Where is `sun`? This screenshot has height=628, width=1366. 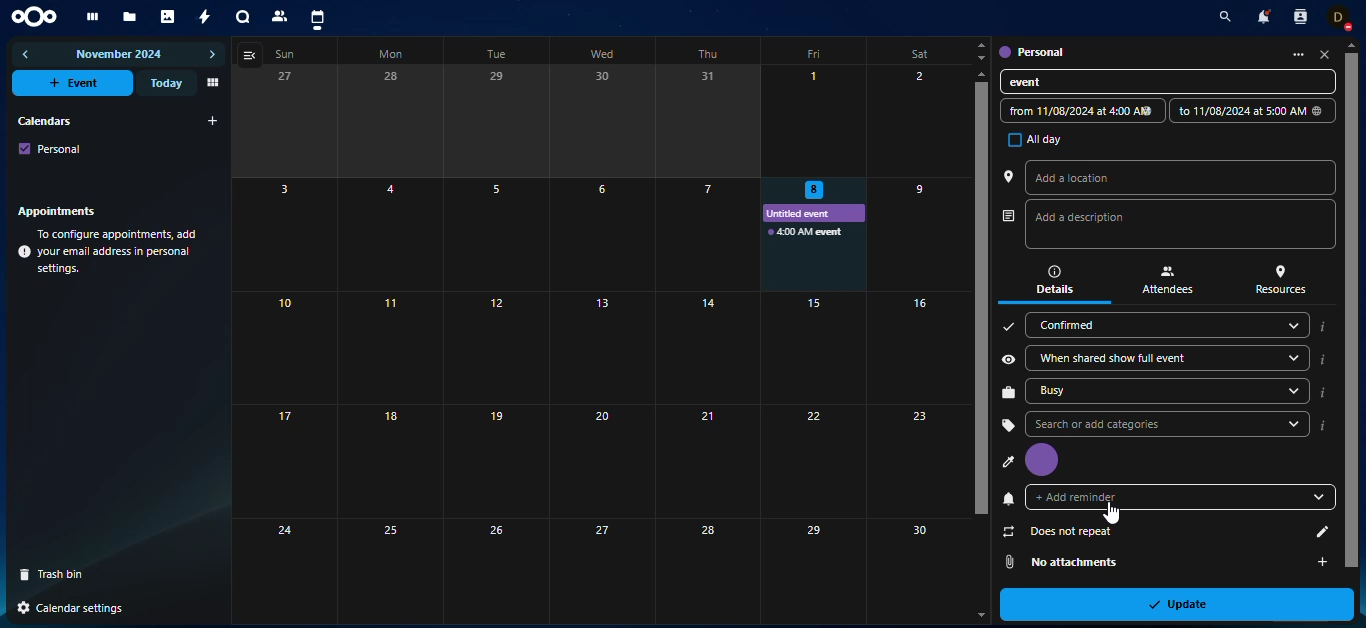 sun is located at coordinates (290, 54).